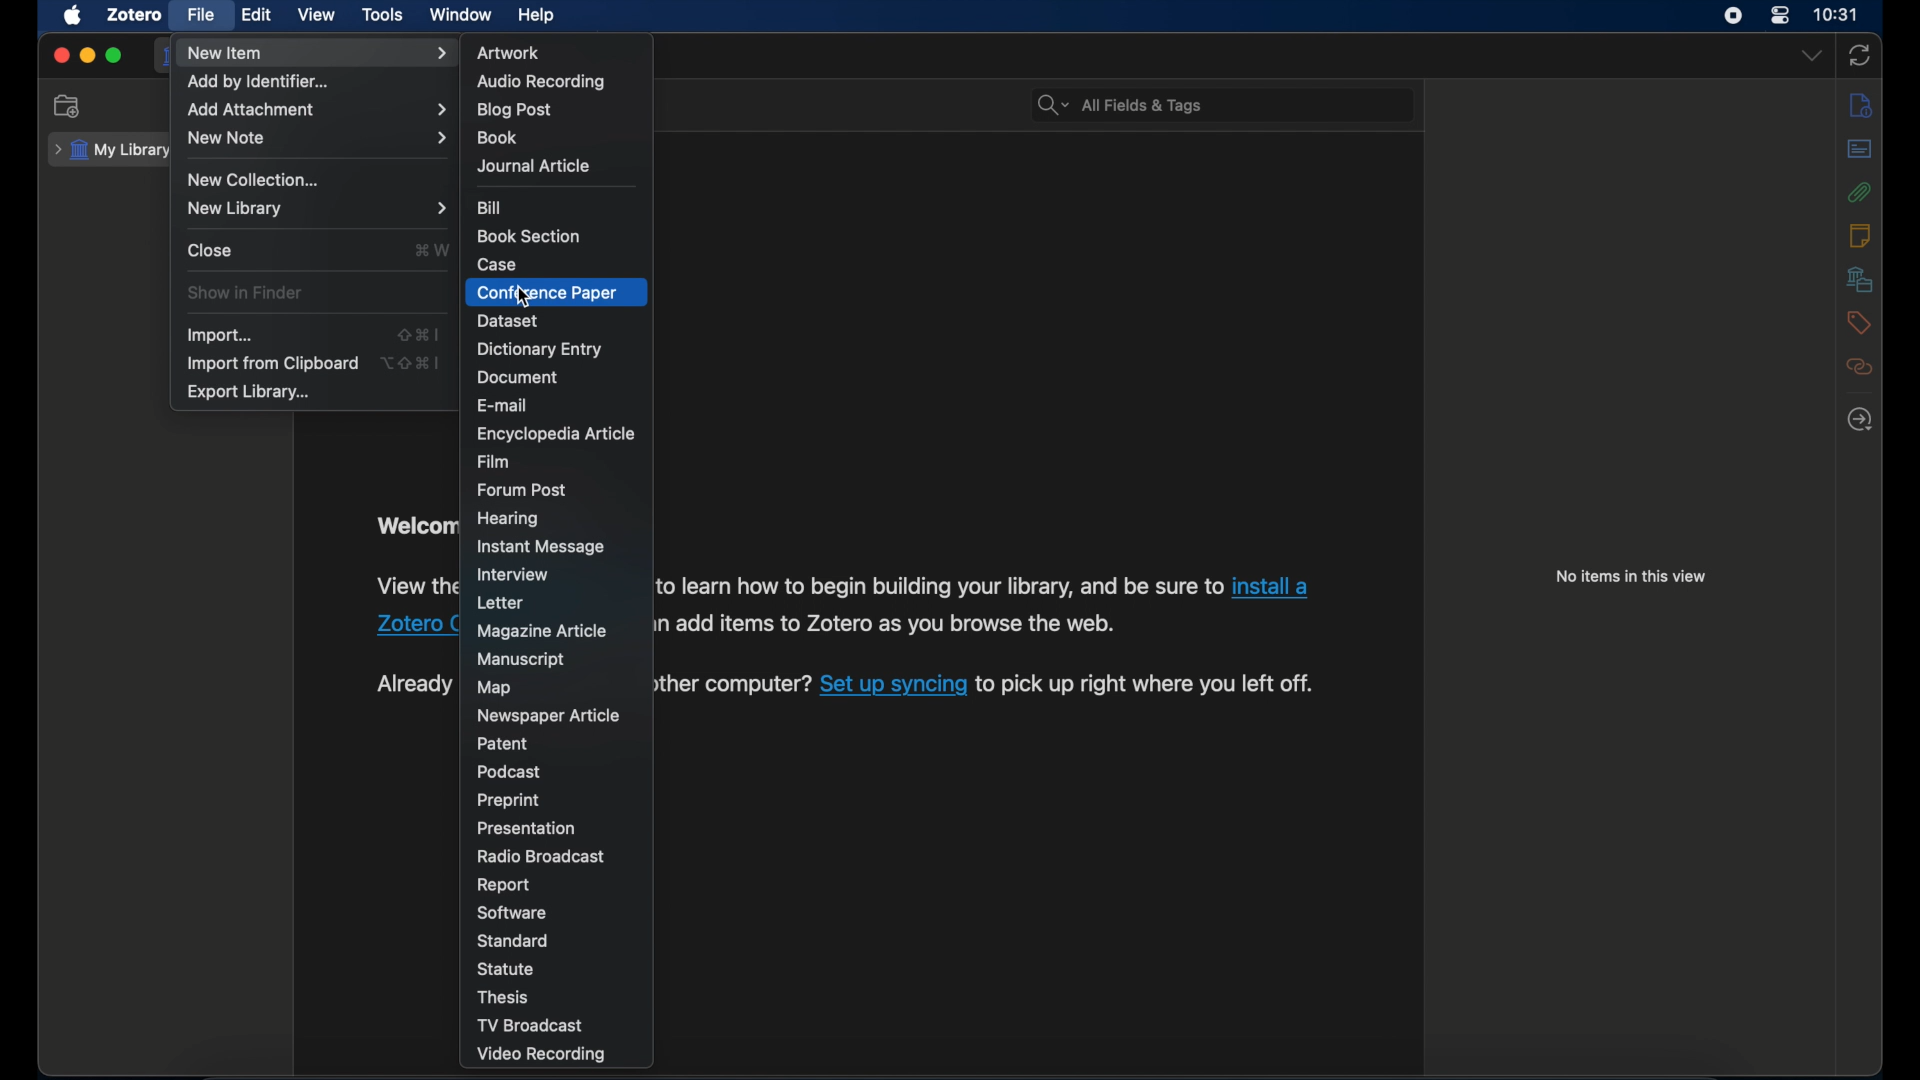 The height and width of the screenshot is (1080, 1920). What do you see at coordinates (220, 335) in the screenshot?
I see `import` at bounding box center [220, 335].